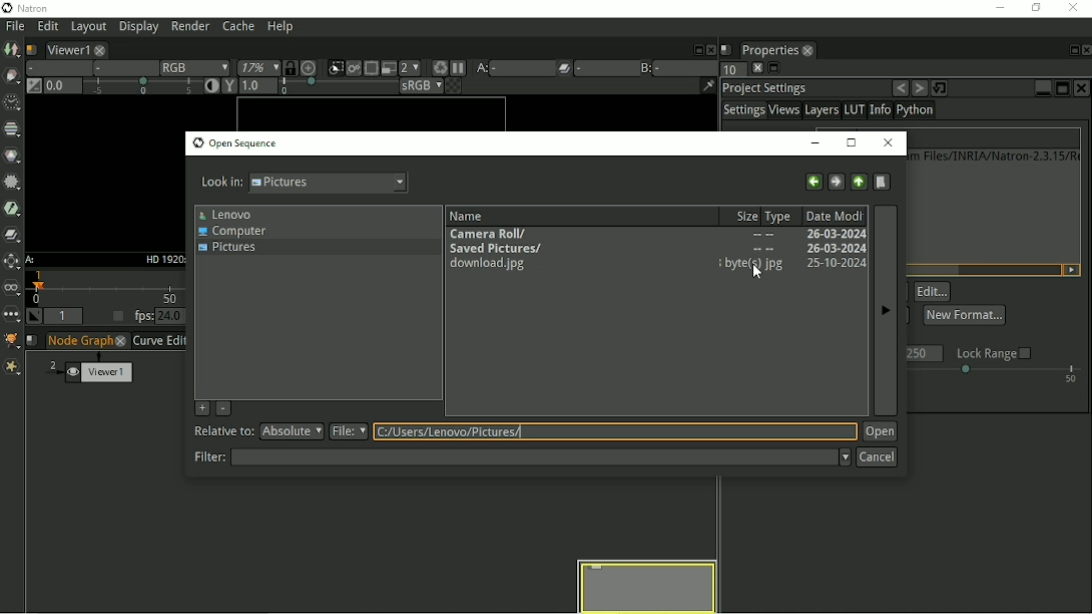 This screenshot has width=1092, height=614. Describe the element at coordinates (964, 314) in the screenshot. I see `New format` at that location.